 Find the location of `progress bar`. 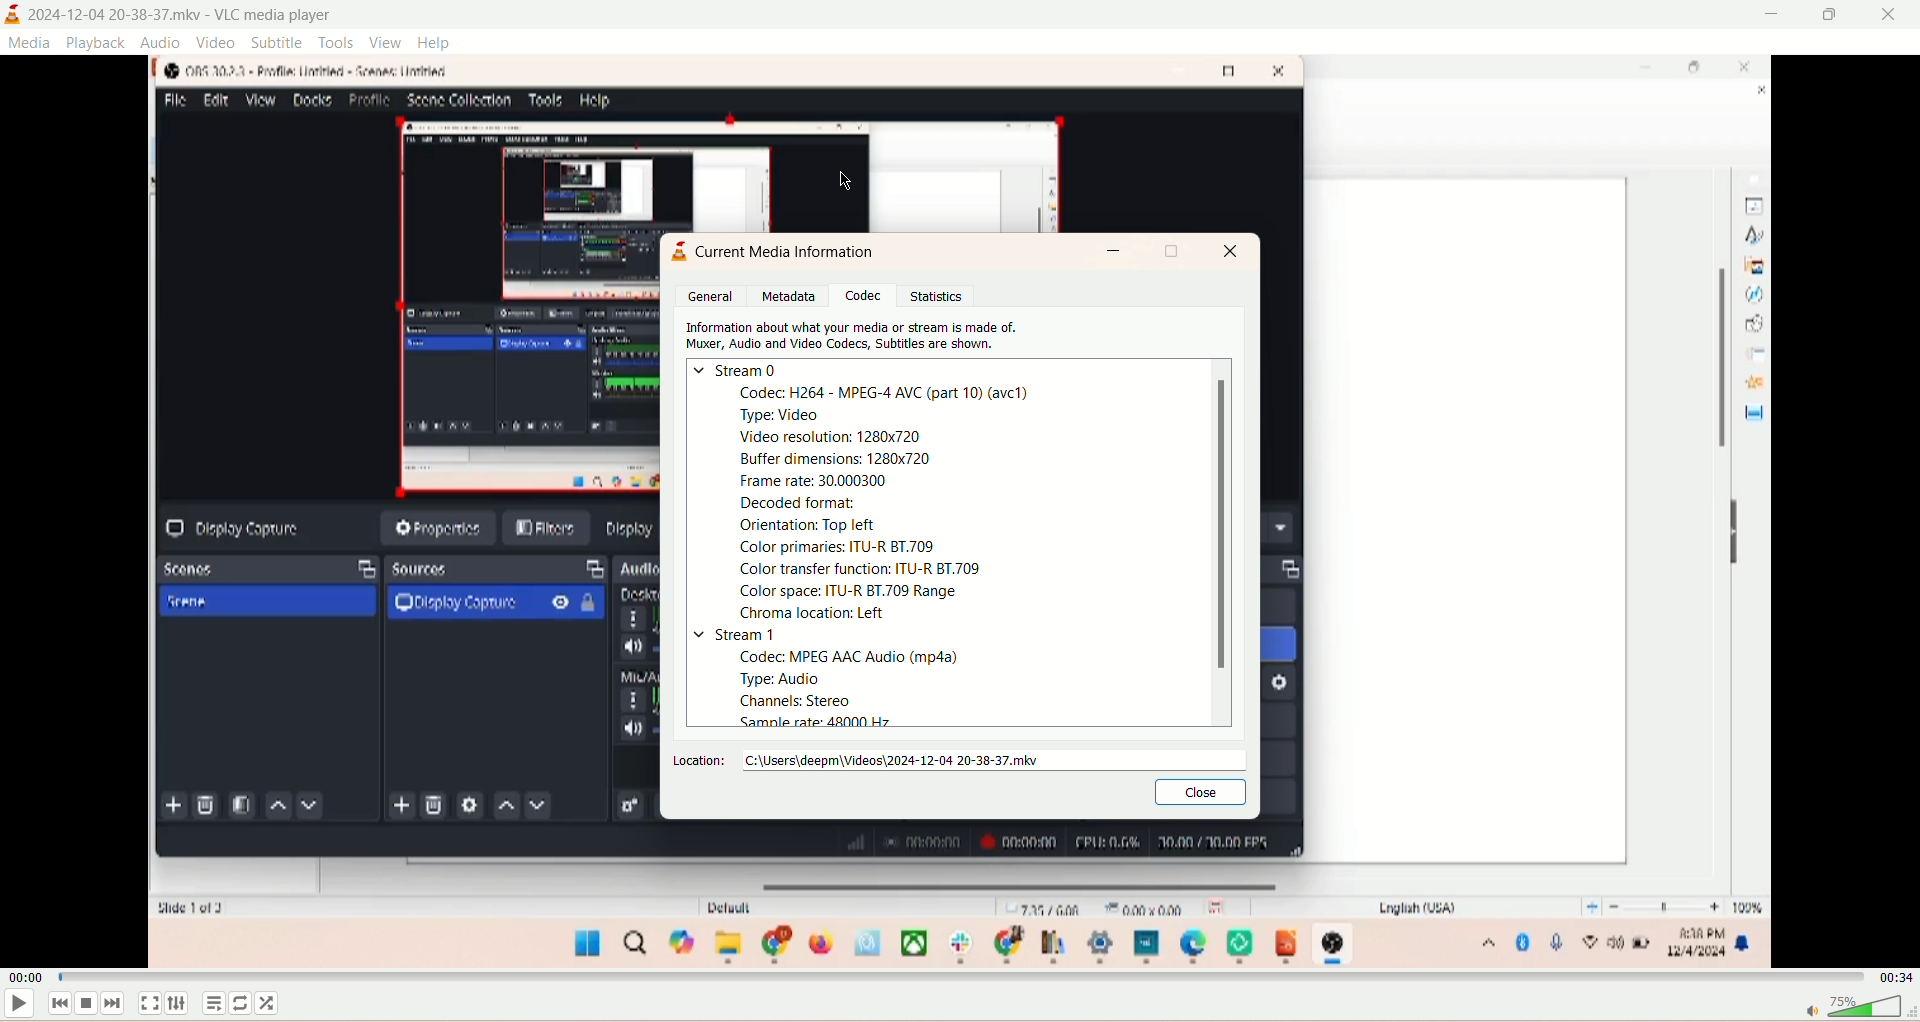

progress bar is located at coordinates (958, 977).